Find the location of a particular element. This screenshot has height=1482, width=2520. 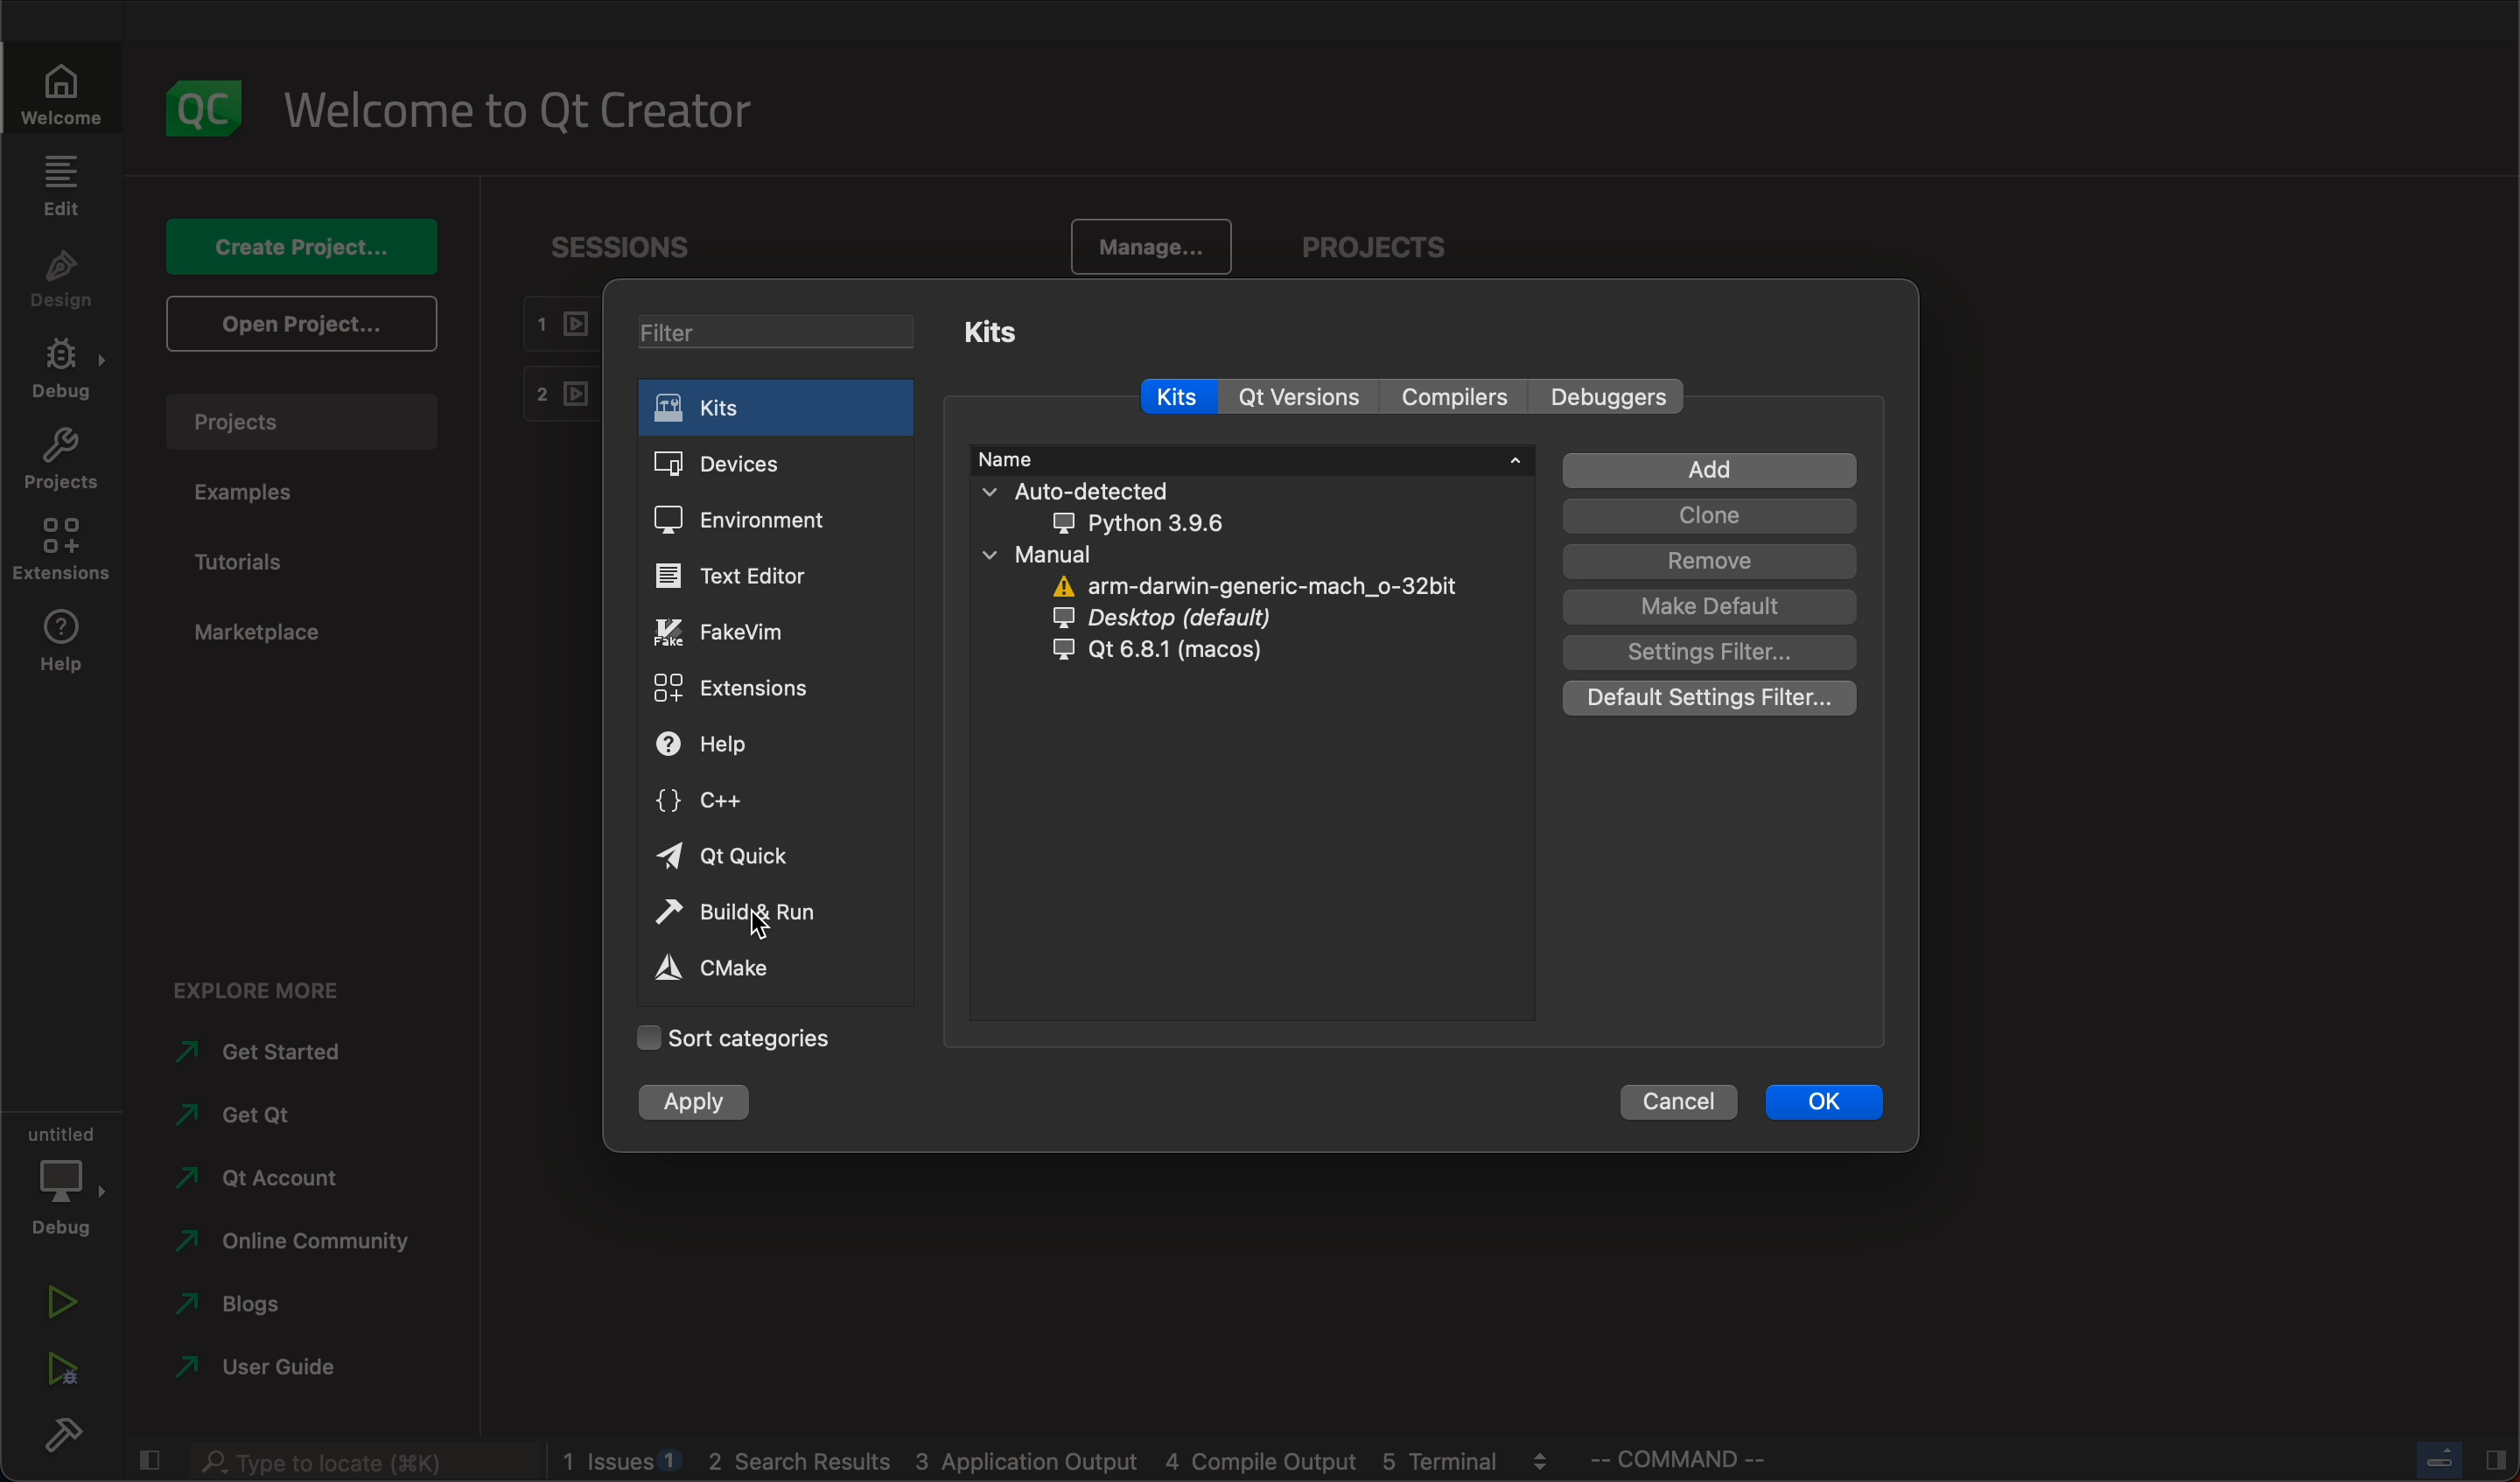

run is located at coordinates (57, 1302).